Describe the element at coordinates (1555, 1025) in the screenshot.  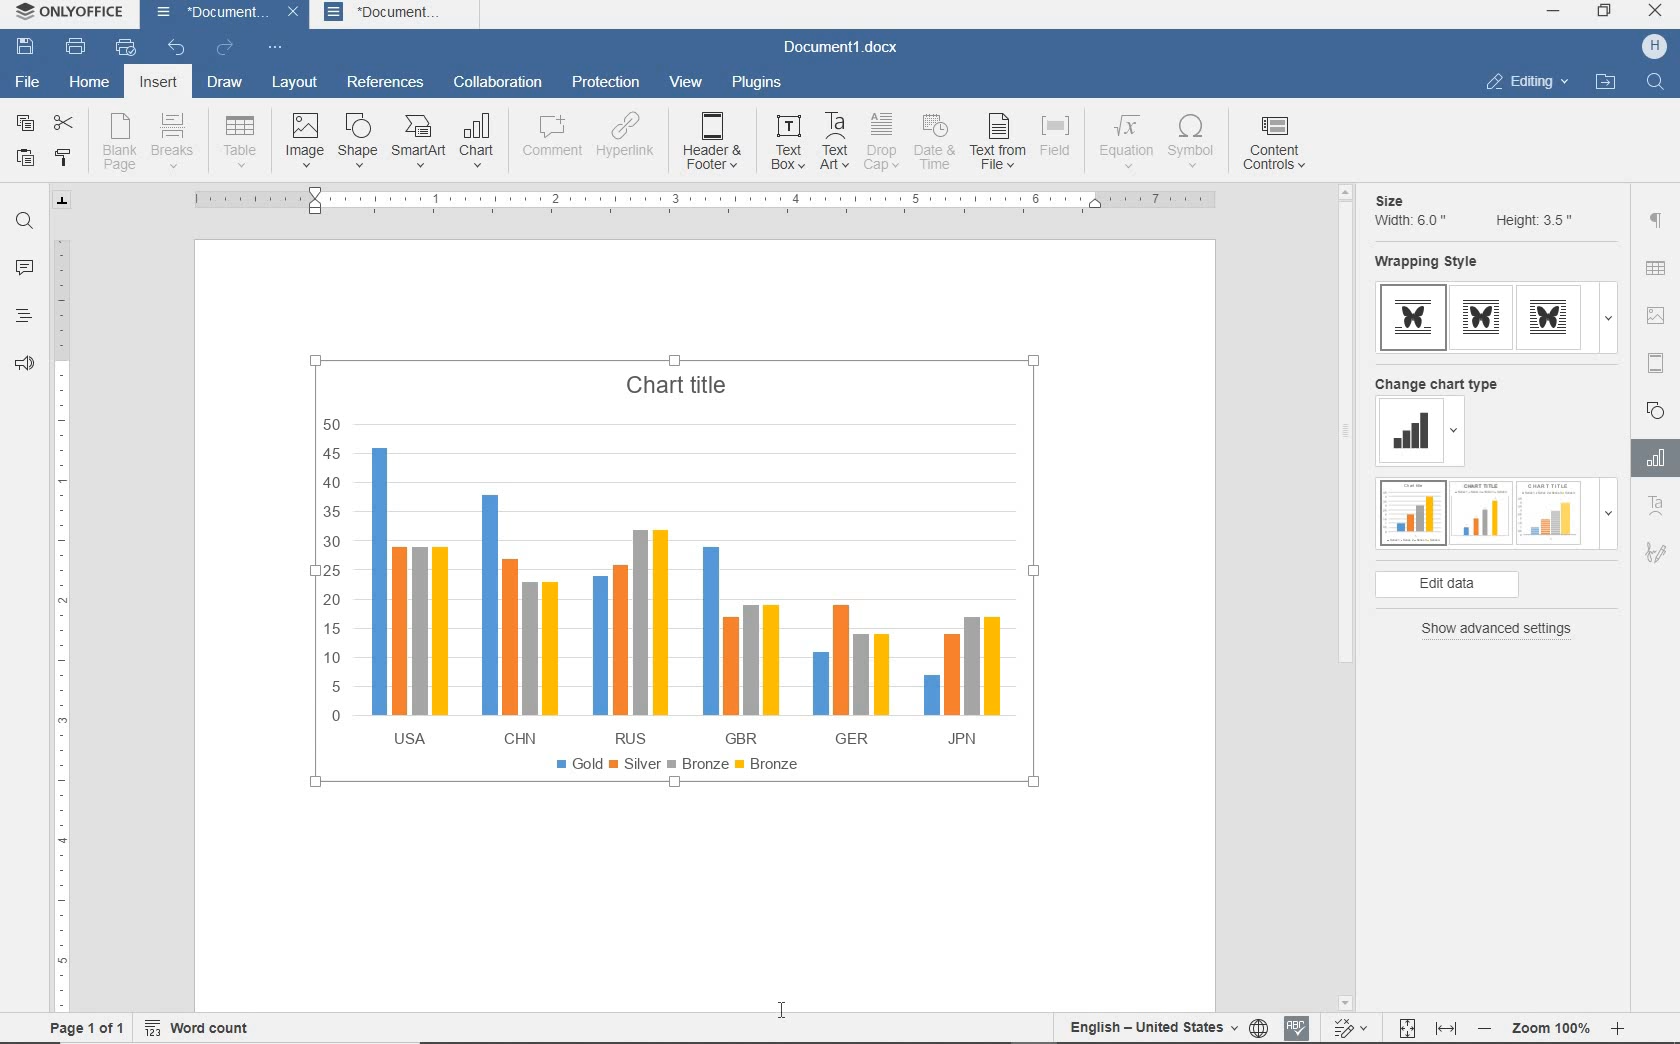
I see `zoom 100%` at that location.